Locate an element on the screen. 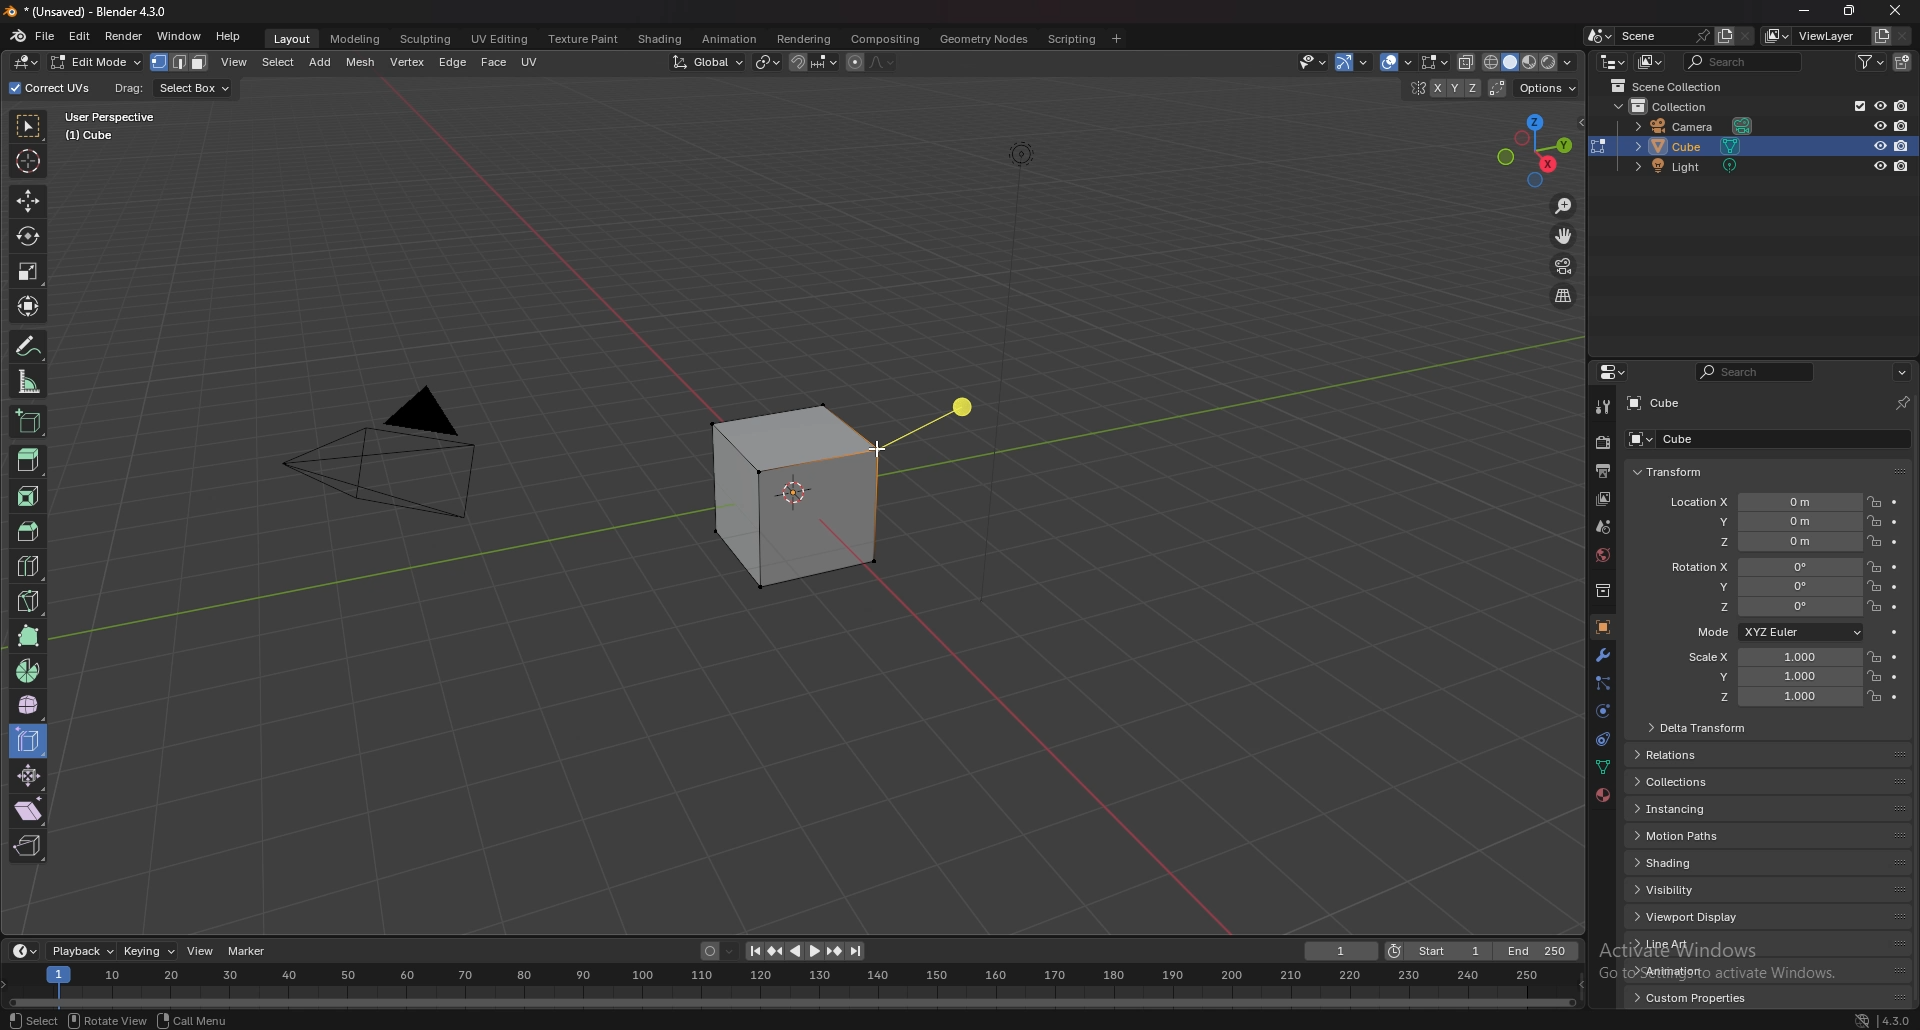  shading is located at coordinates (661, 38).